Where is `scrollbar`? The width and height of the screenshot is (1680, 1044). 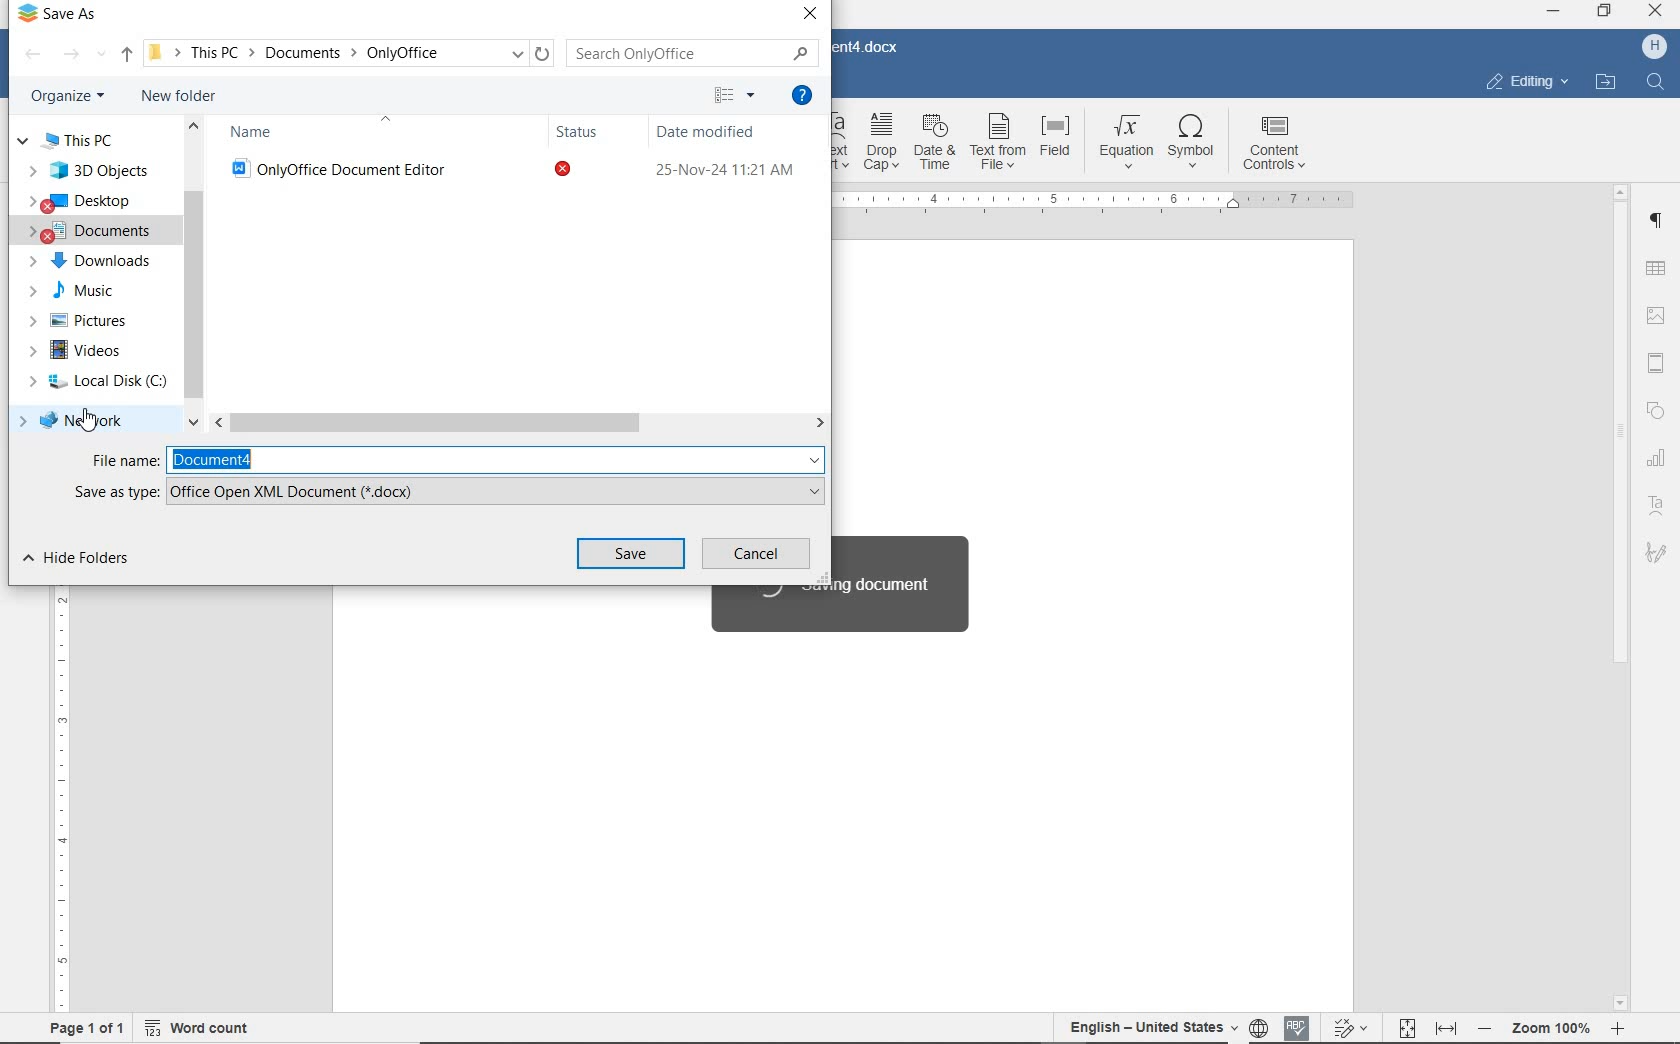
scrollbar is located at coordinates (522, 420).